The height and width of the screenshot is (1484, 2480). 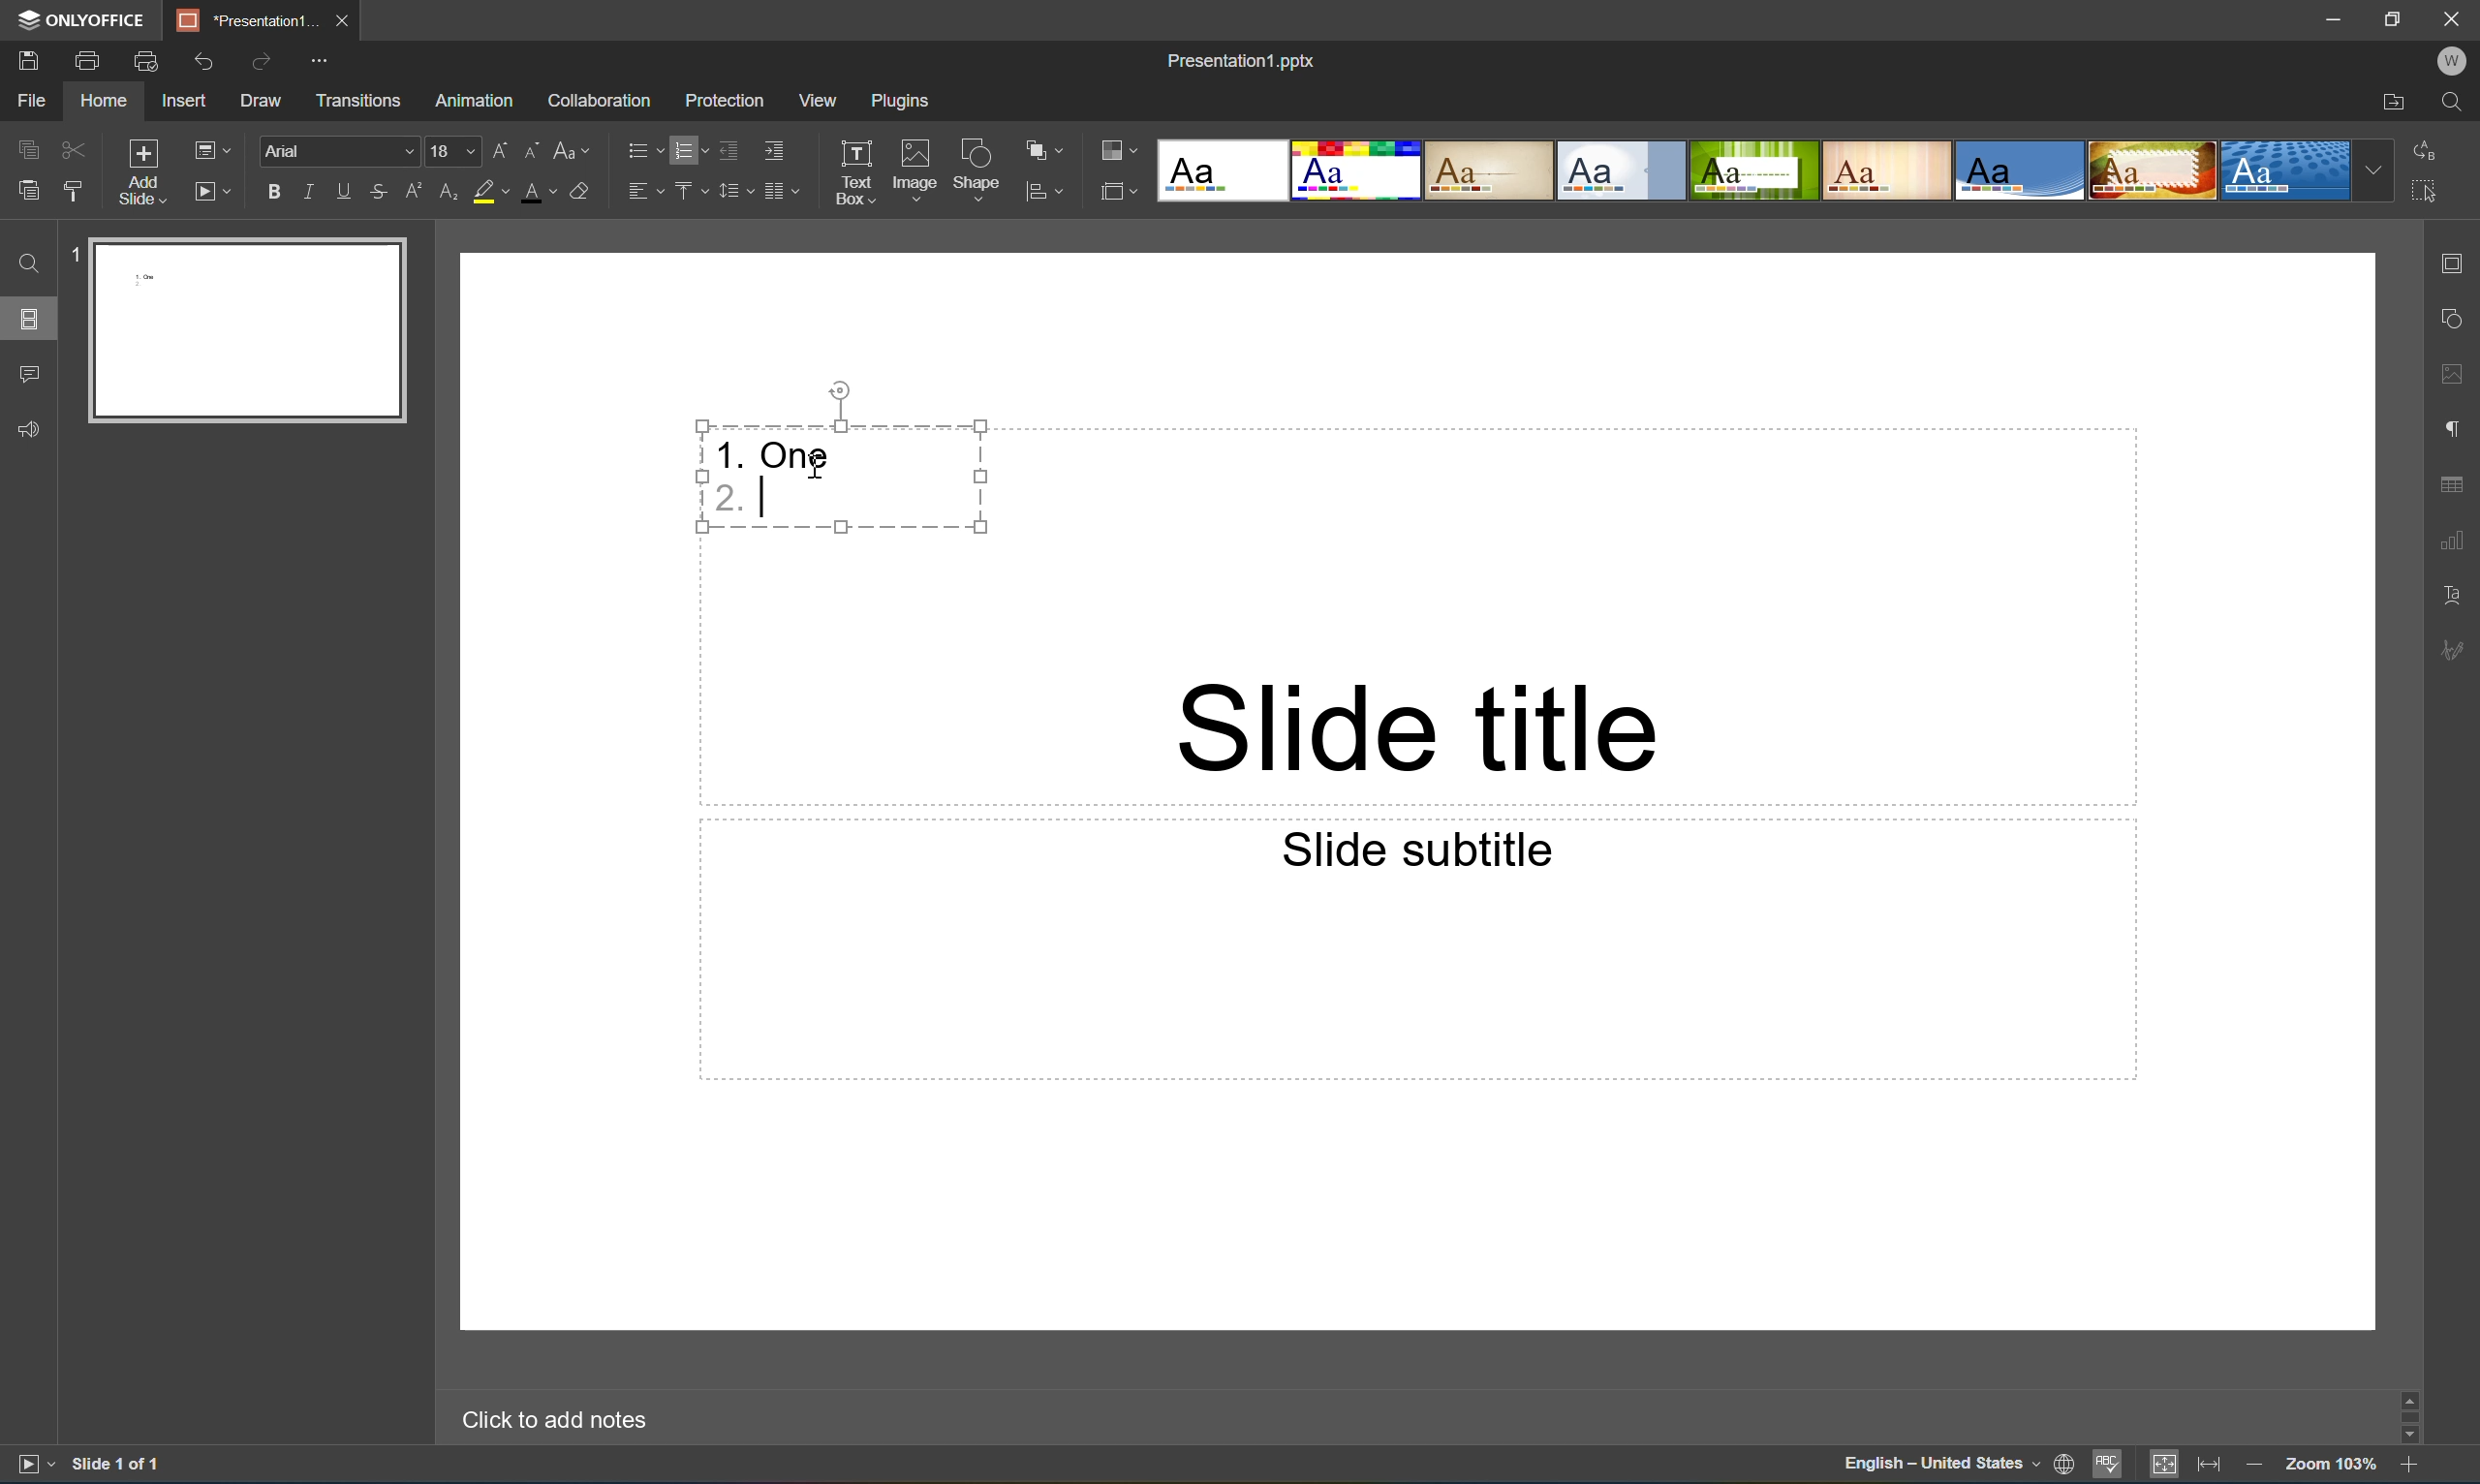 I want to click on Close, so click(x=348, y=21).